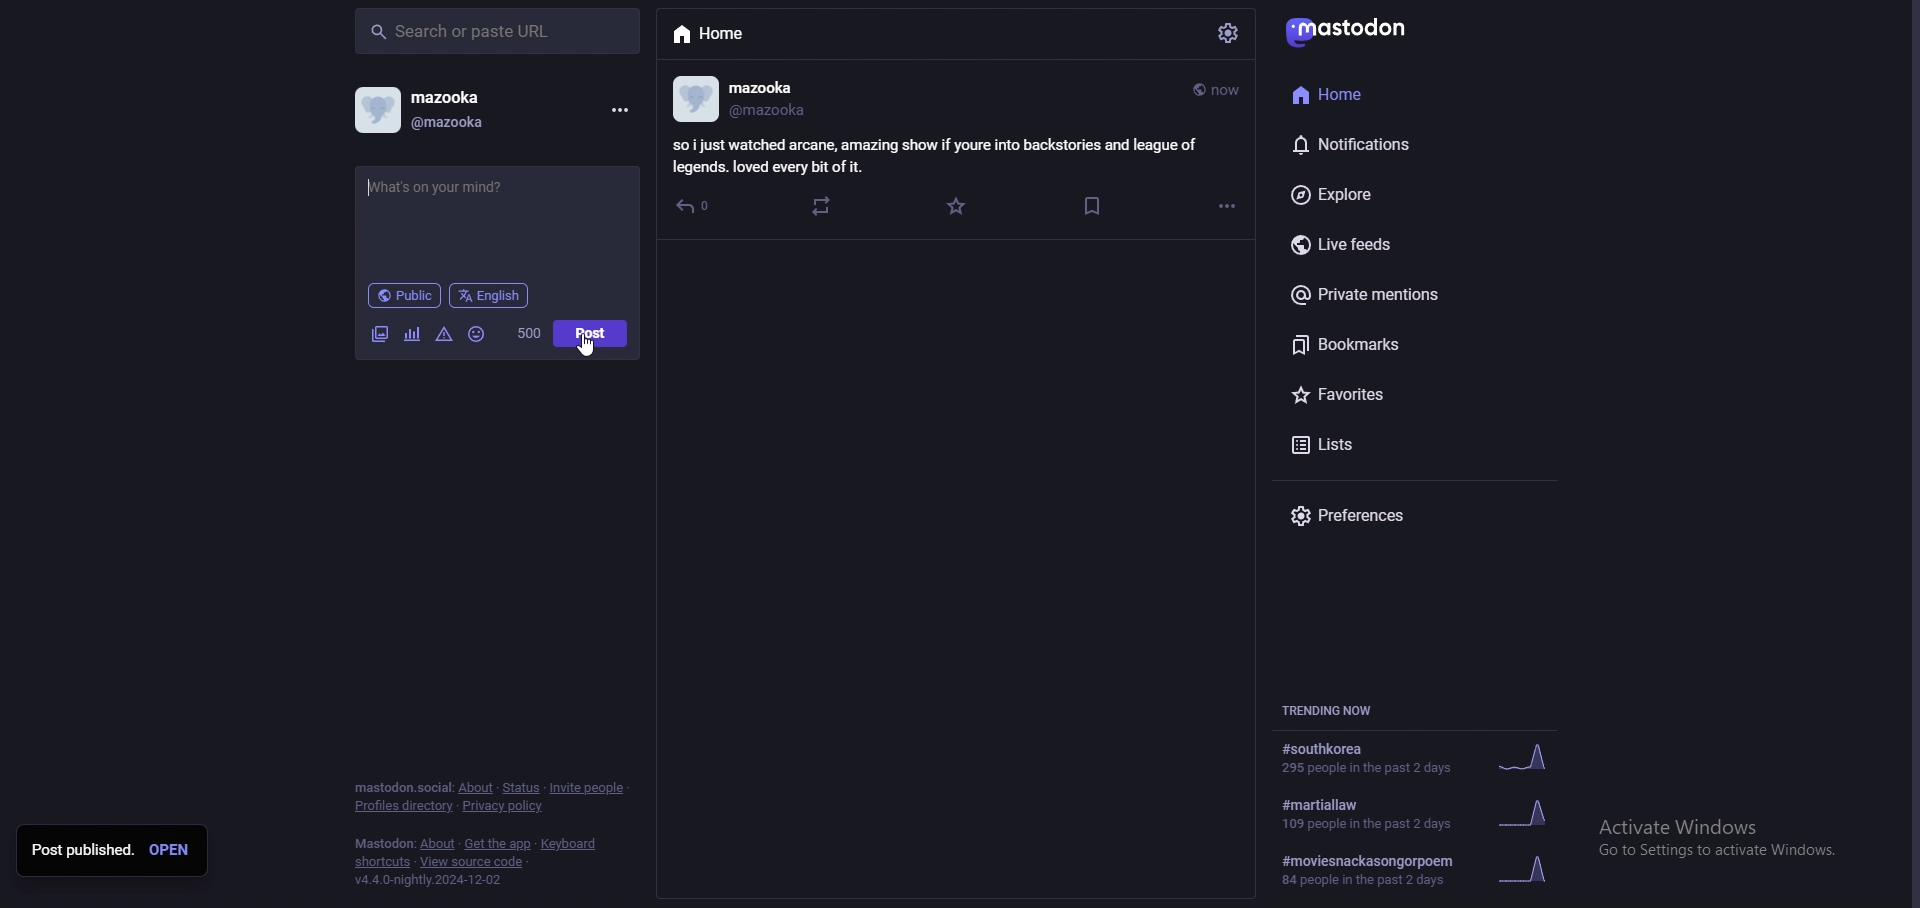  Describe the element at coordinates (1382, 145) in the screenshot. I see `notifications` at that location.